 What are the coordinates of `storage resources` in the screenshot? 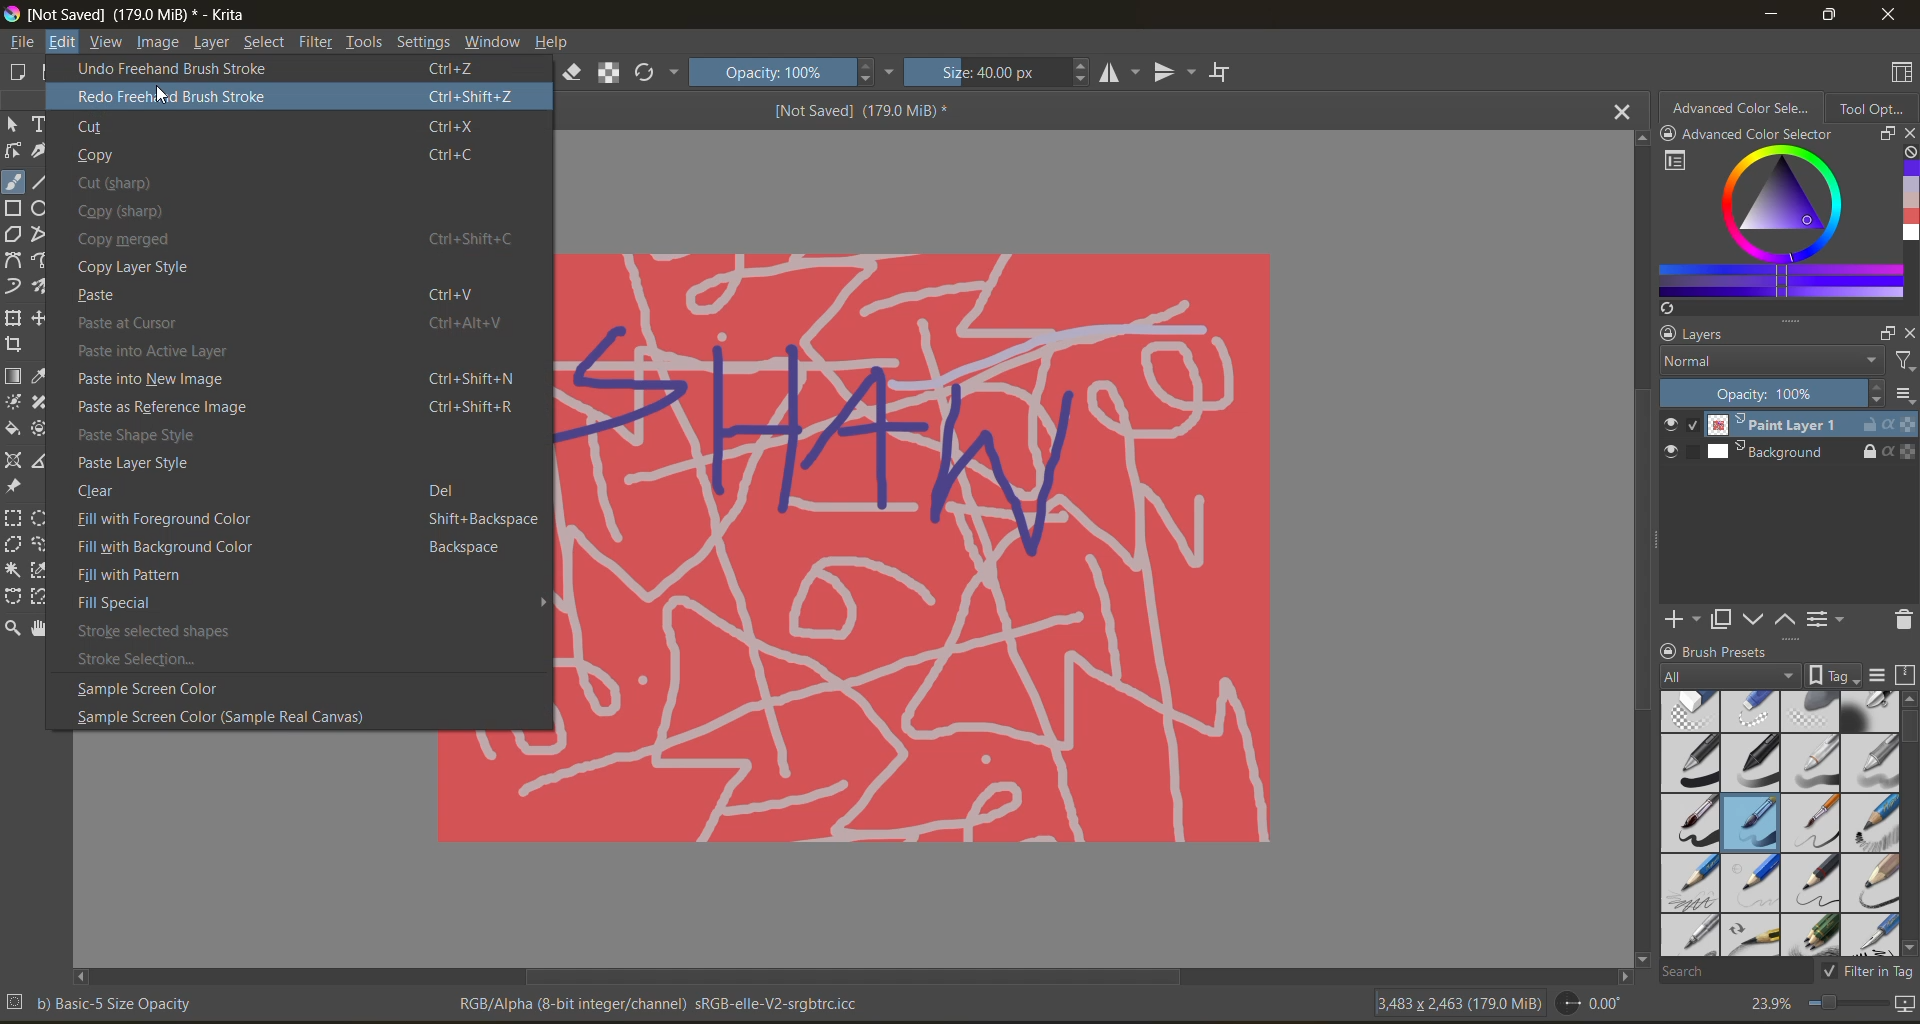 It's located at (1906, 678).